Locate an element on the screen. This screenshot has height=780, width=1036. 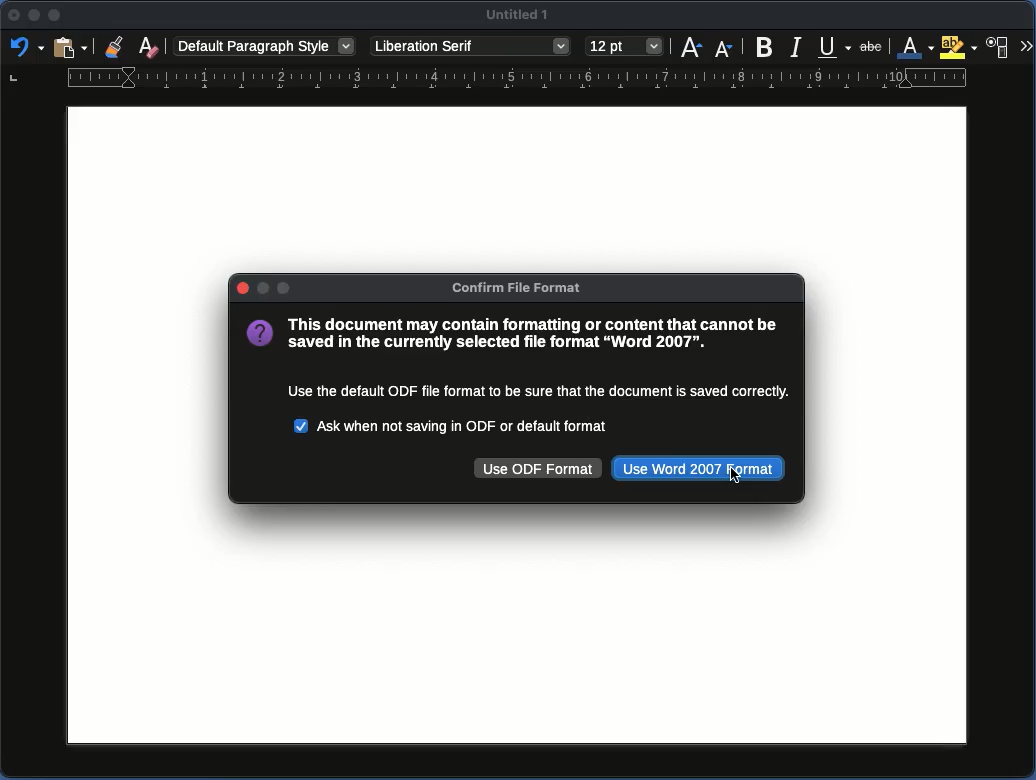
Font style is located at coordinates (470, 47).